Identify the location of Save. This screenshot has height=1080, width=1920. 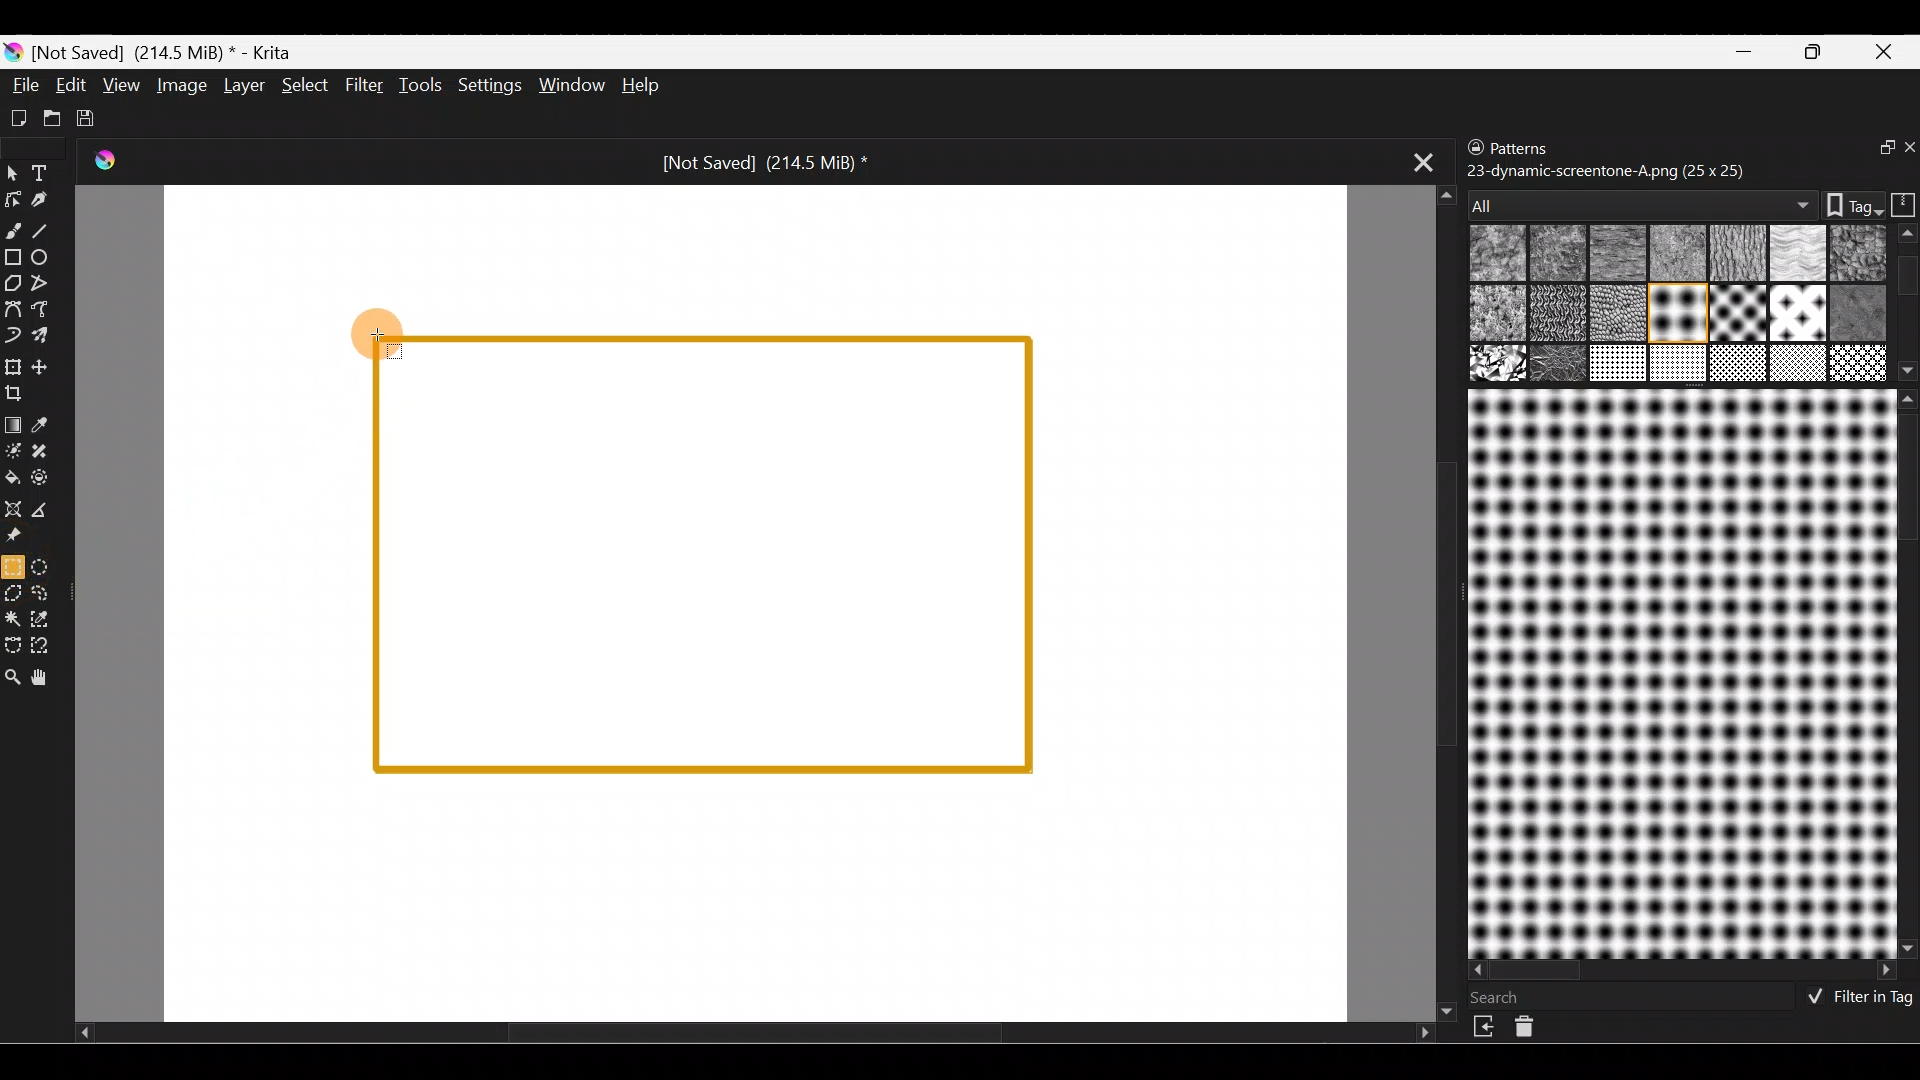
(88, 115).